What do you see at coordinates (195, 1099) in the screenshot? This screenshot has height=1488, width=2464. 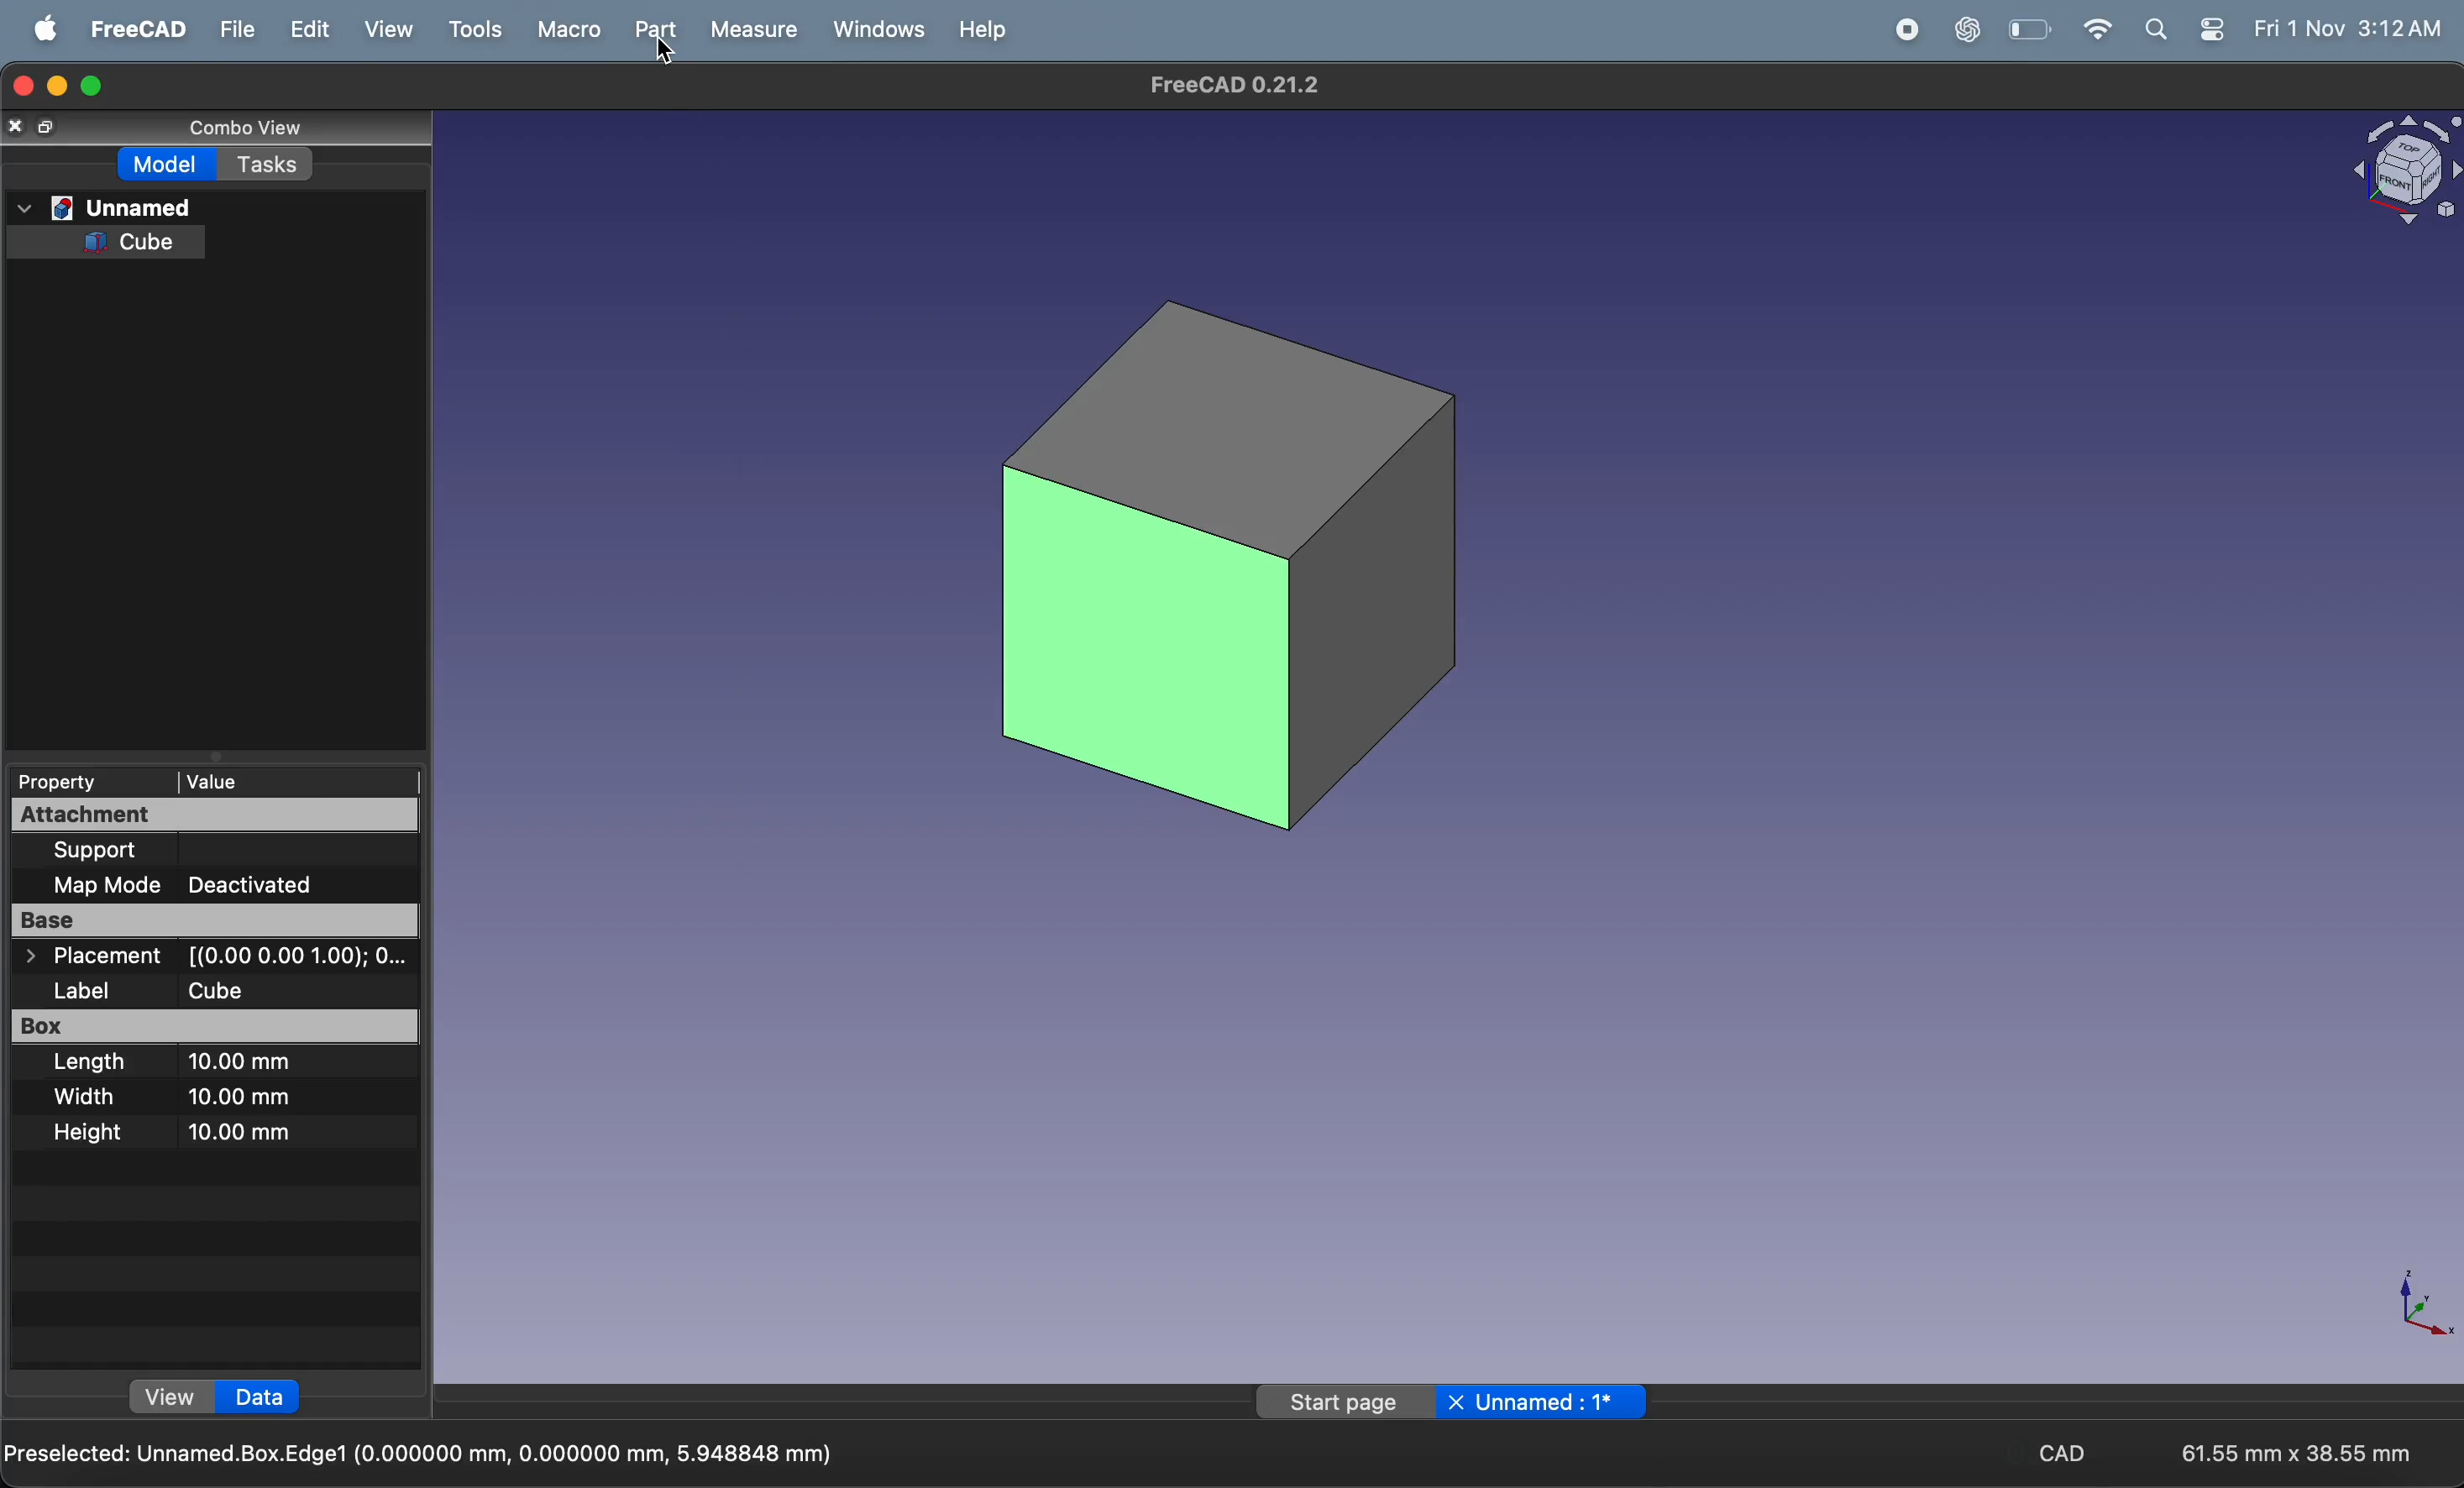 I see `Width      10.00 mm` at bounding box center [195, 1099].